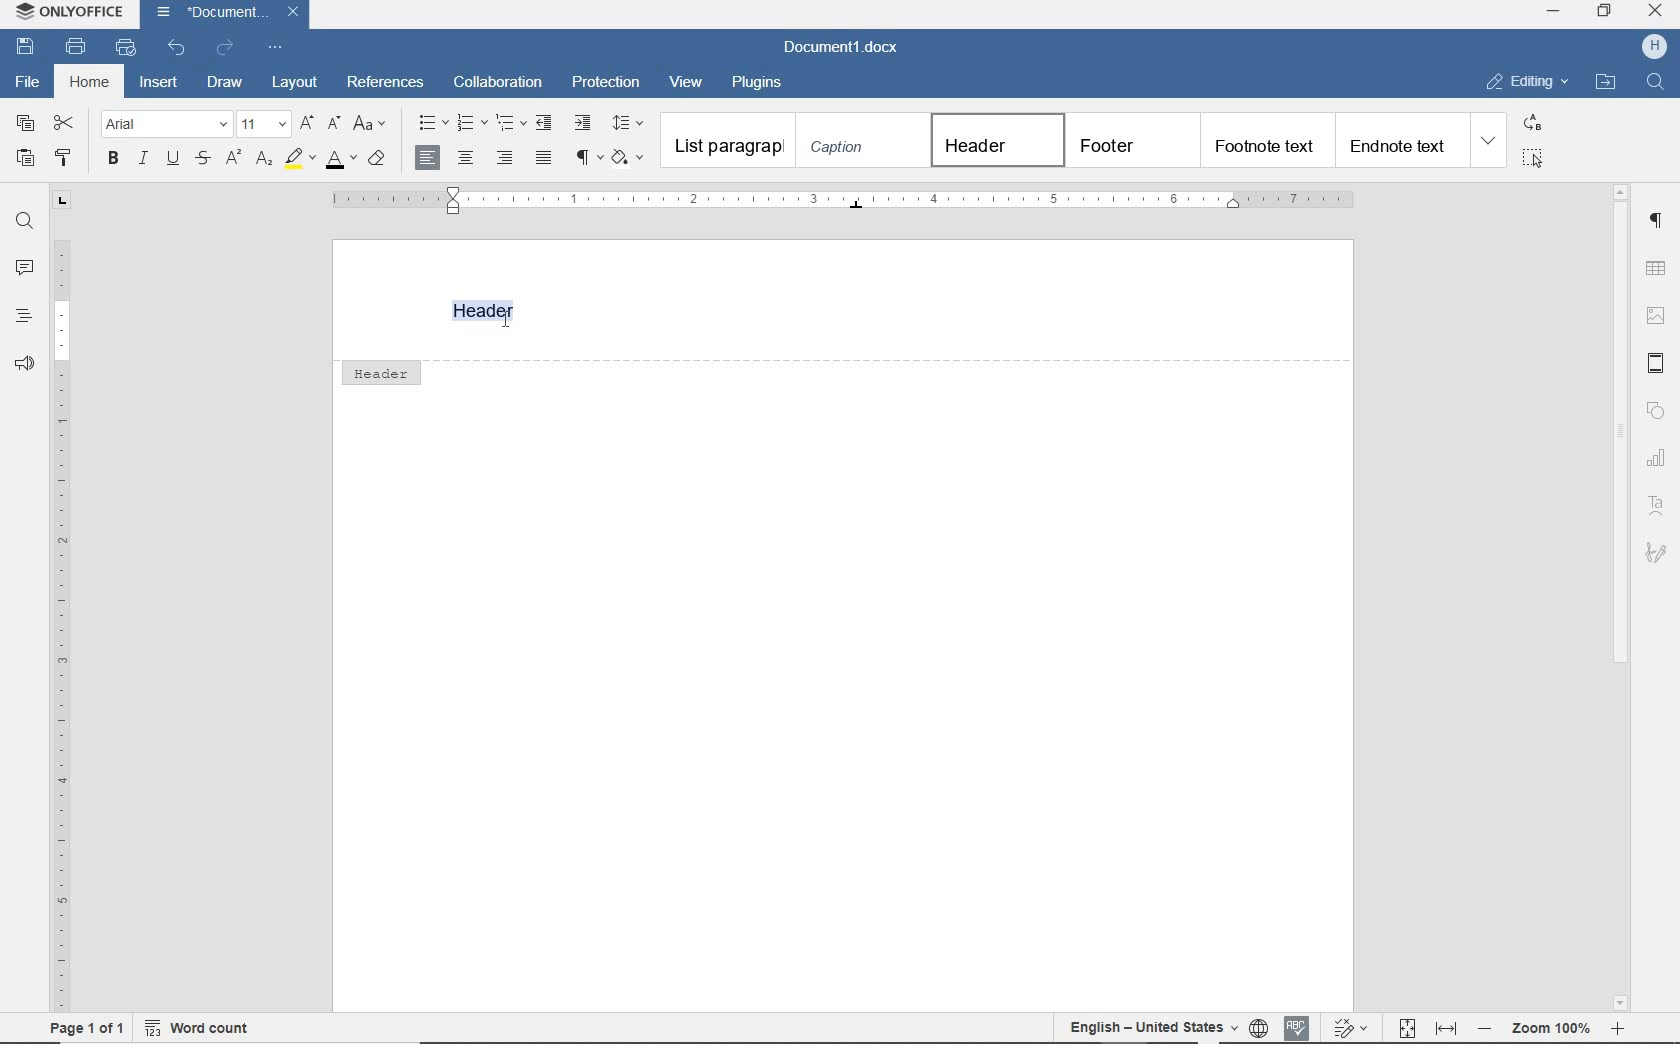 This screenshot has height=1044, width=1680. I want to click on bullets, so click(428, 123).